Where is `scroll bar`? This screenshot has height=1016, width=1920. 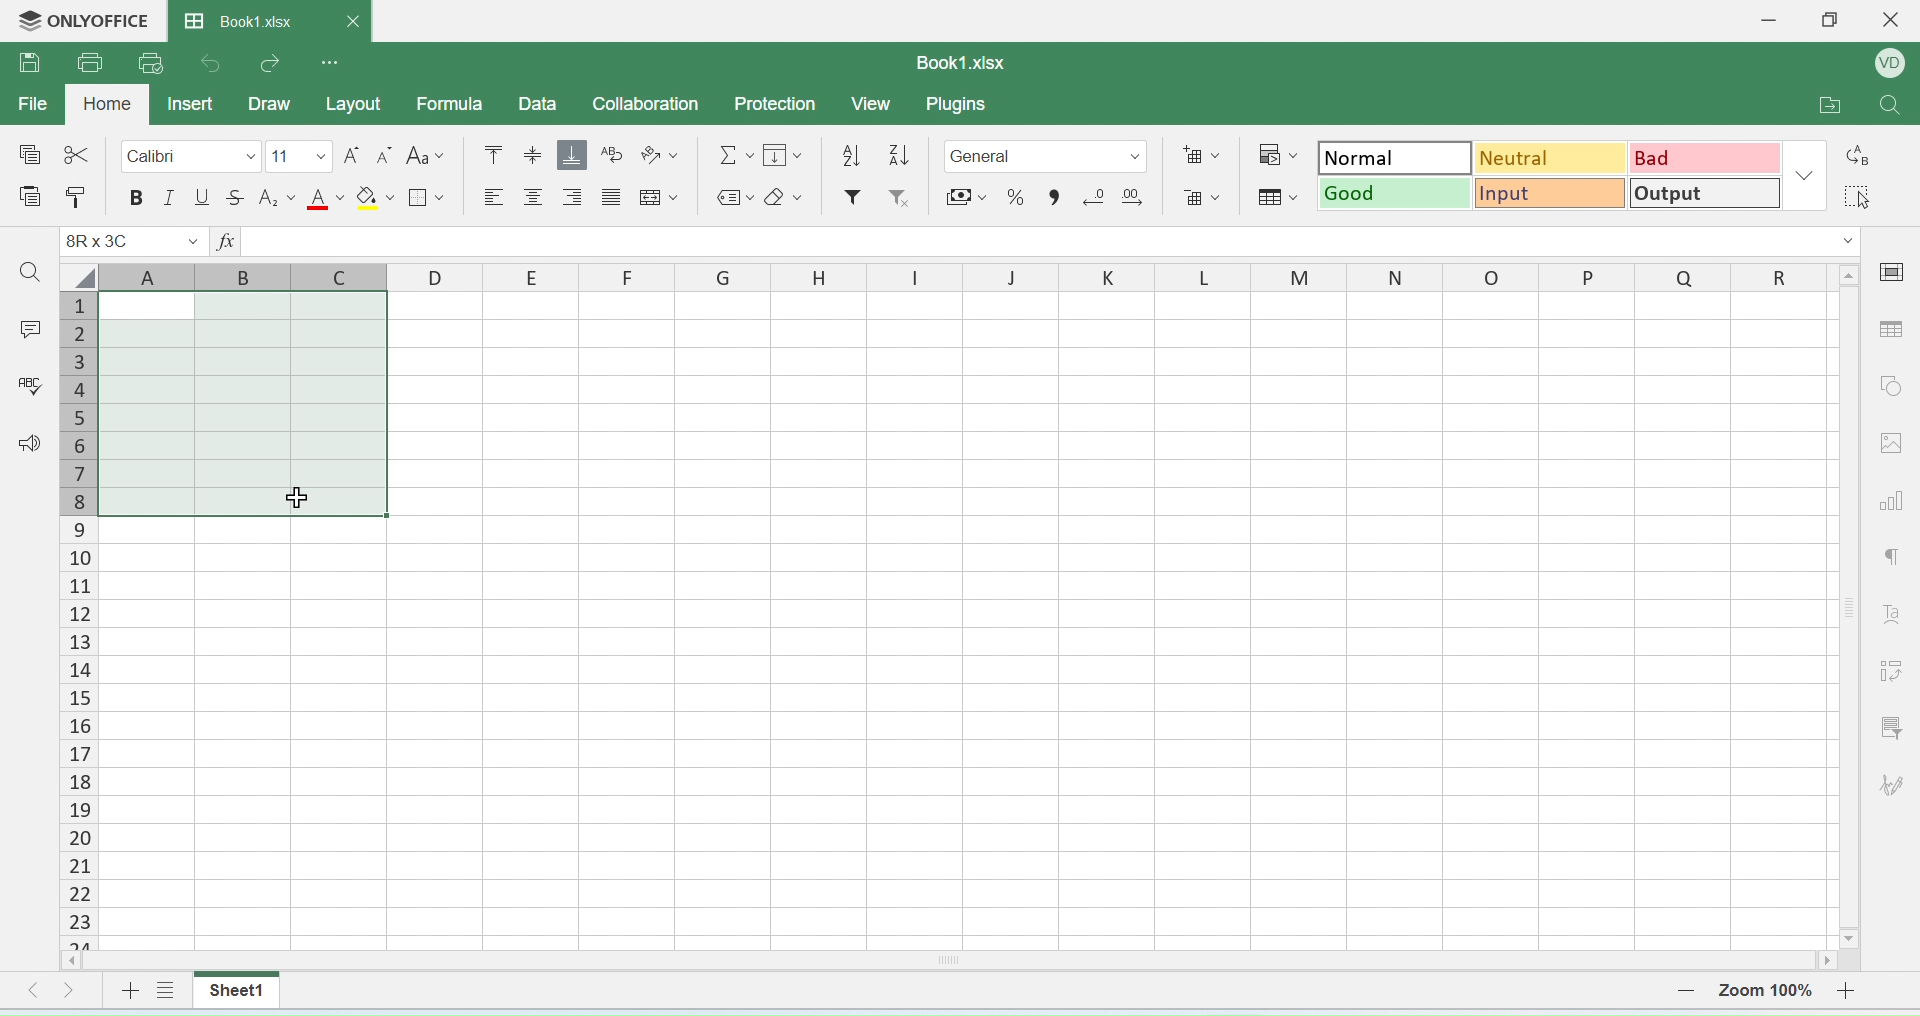 scroll bar is located at coordinates (1849, 601).